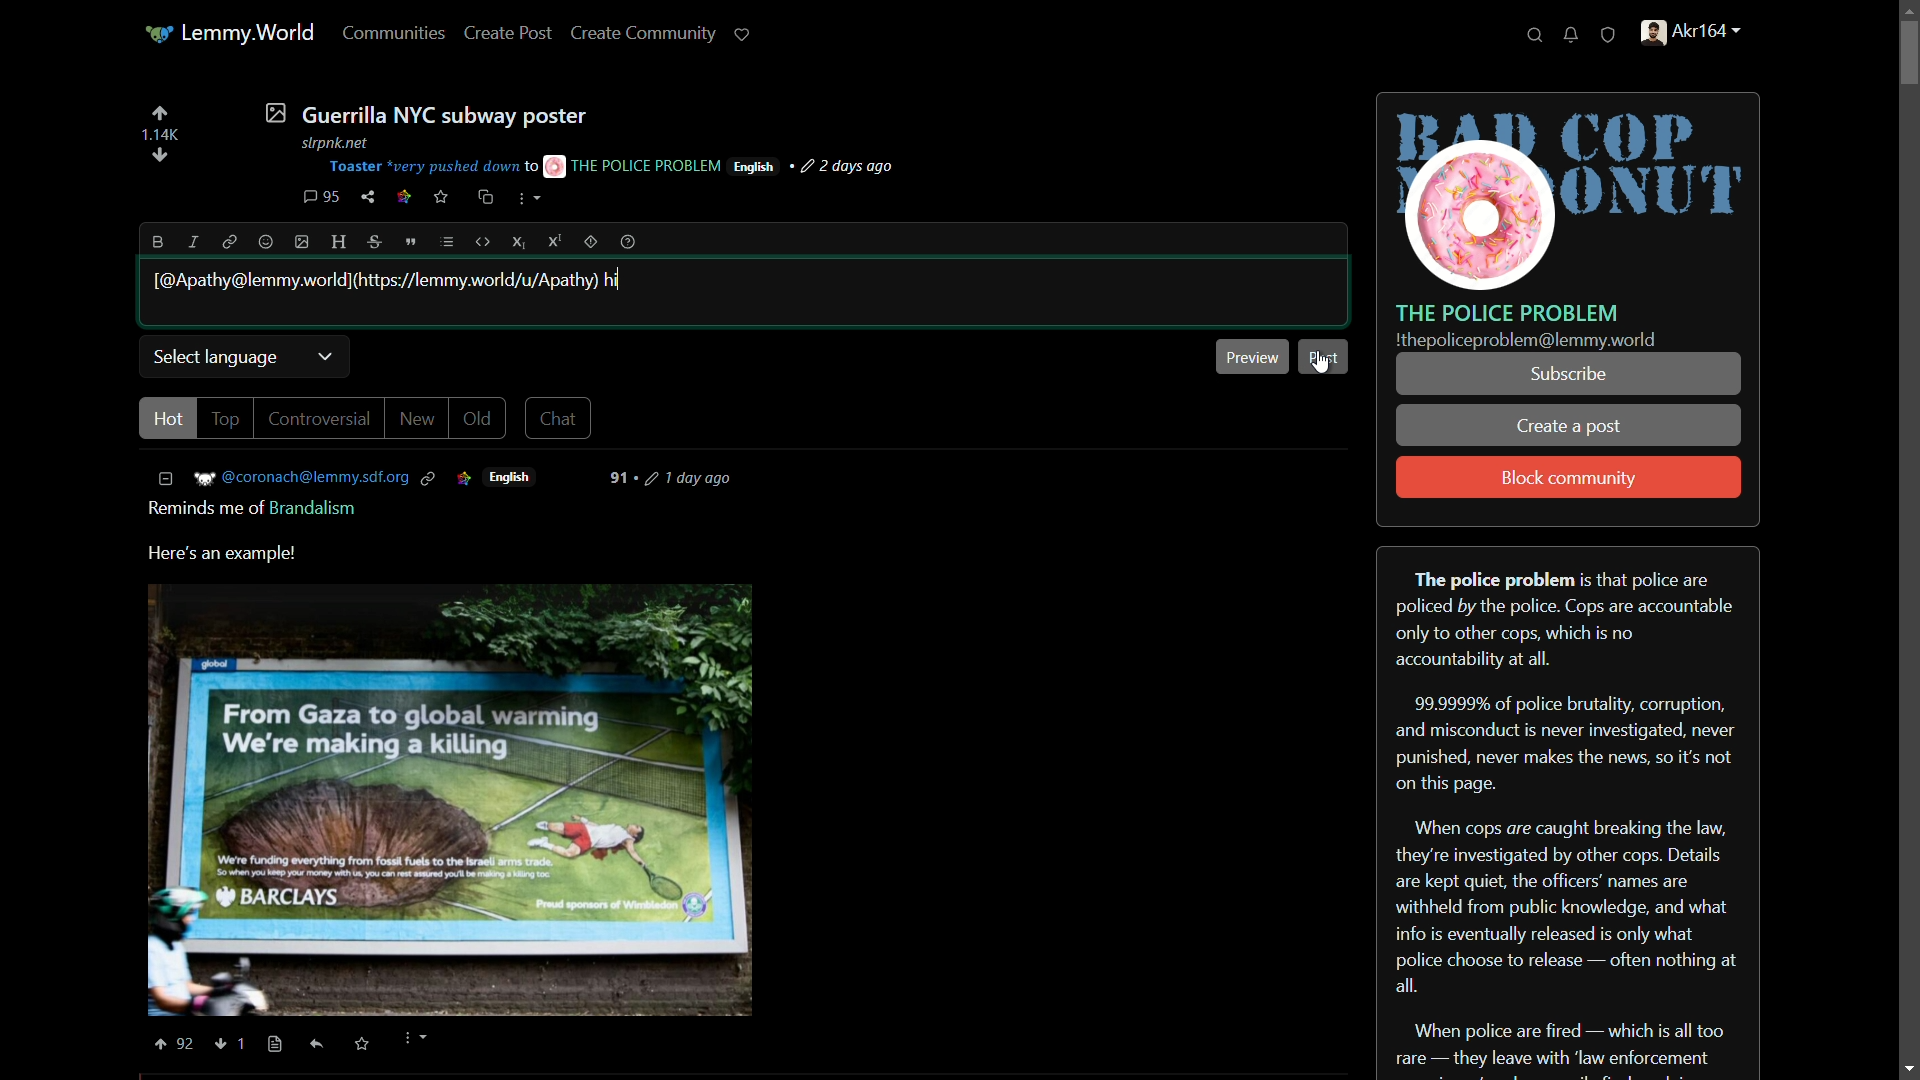 The height and width of the screenshot is (1080, 1920). Describe the element at coordinates (232, 34) in the screenshot. I see `lemmy world ` at that location.